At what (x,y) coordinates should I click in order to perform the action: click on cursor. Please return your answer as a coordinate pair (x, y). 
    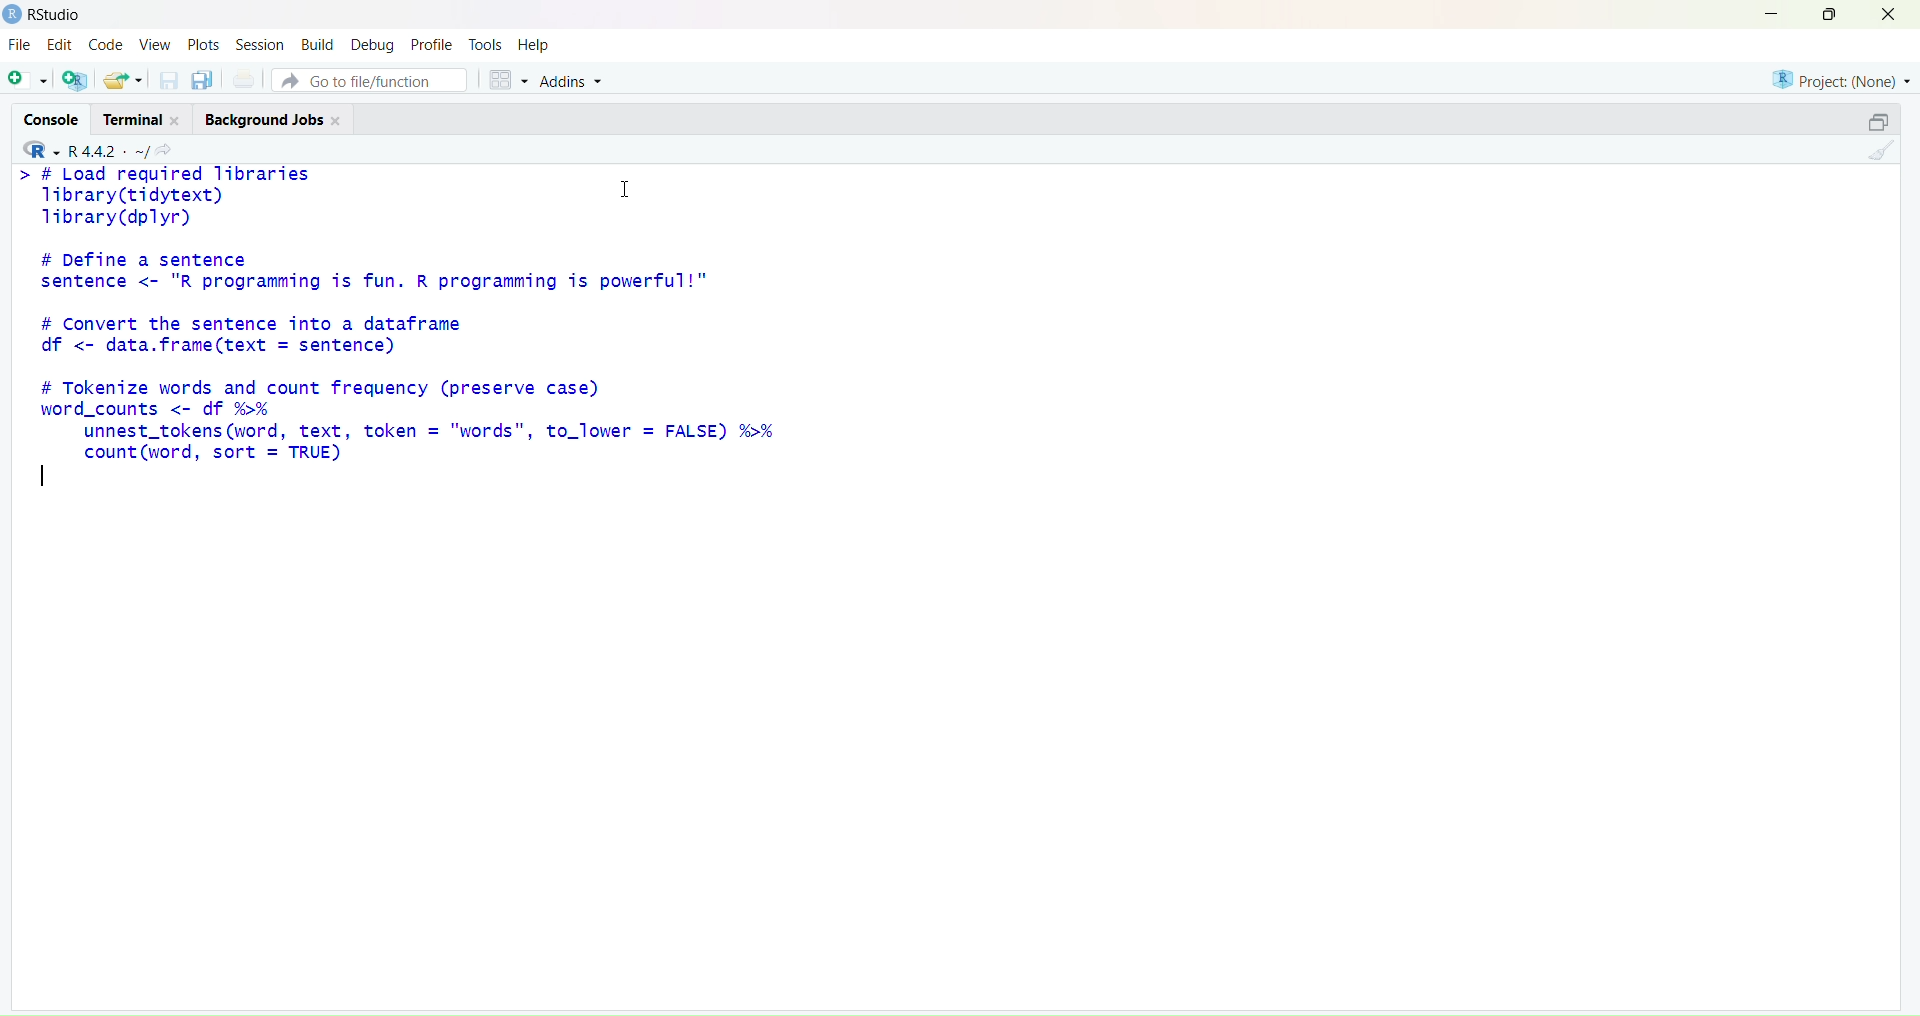
    Looking at the image, I should click on (627, 191).